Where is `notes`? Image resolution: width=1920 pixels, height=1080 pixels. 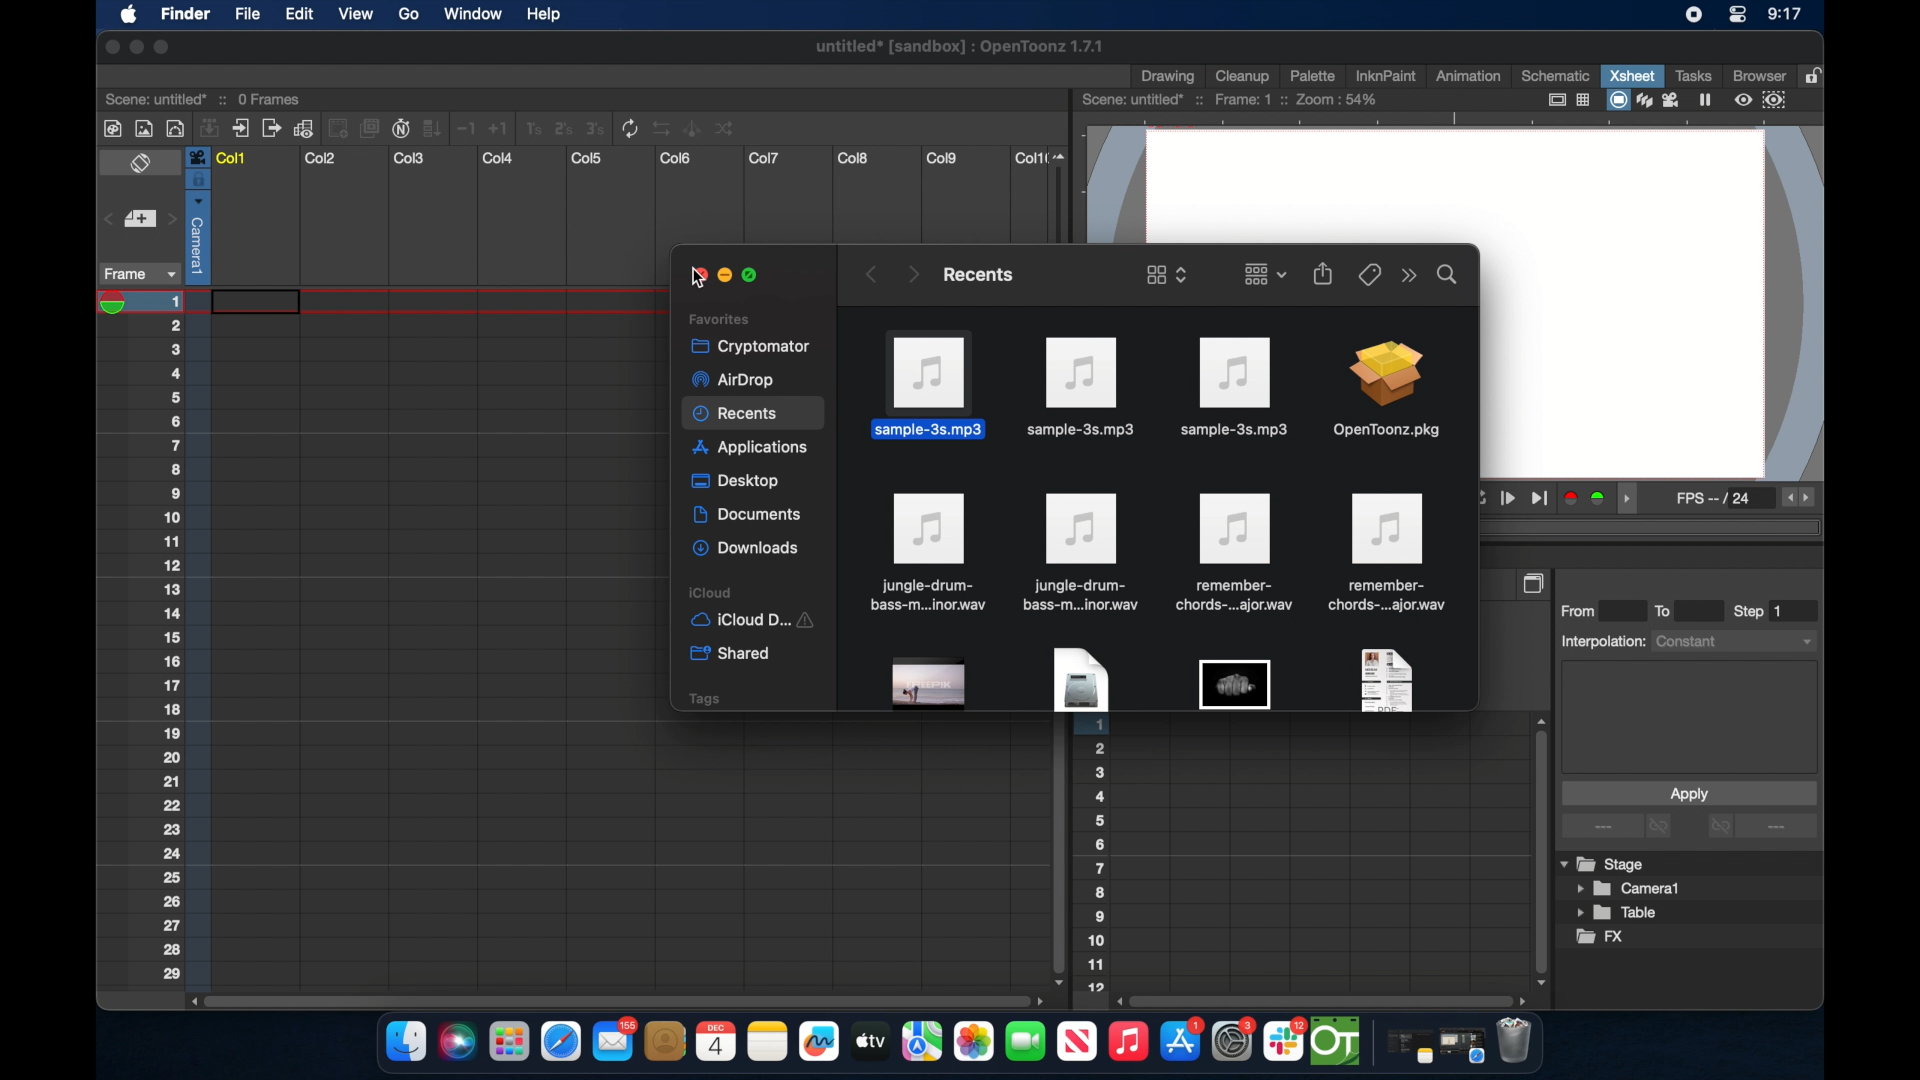
notes is located at coordinates (1405, 1048).